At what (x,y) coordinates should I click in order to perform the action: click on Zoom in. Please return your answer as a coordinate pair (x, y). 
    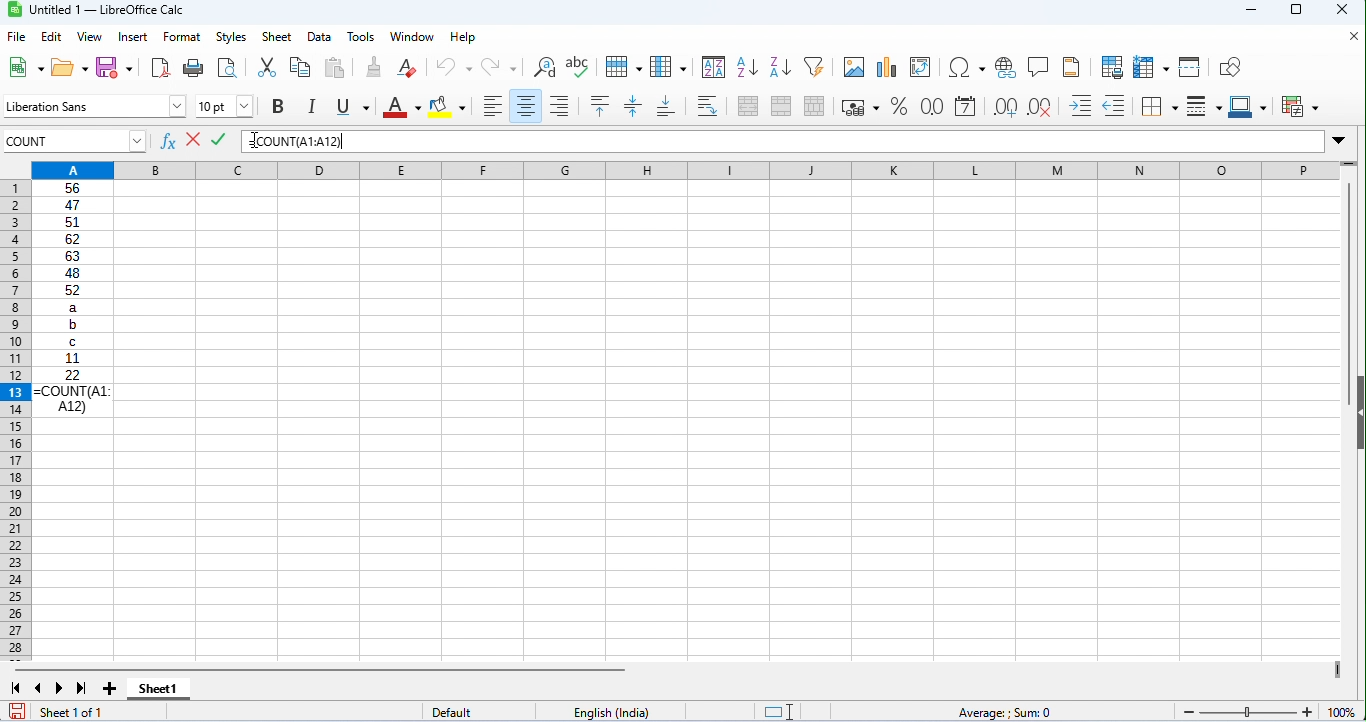
    Looking at the image, I should click on (1307, 712).